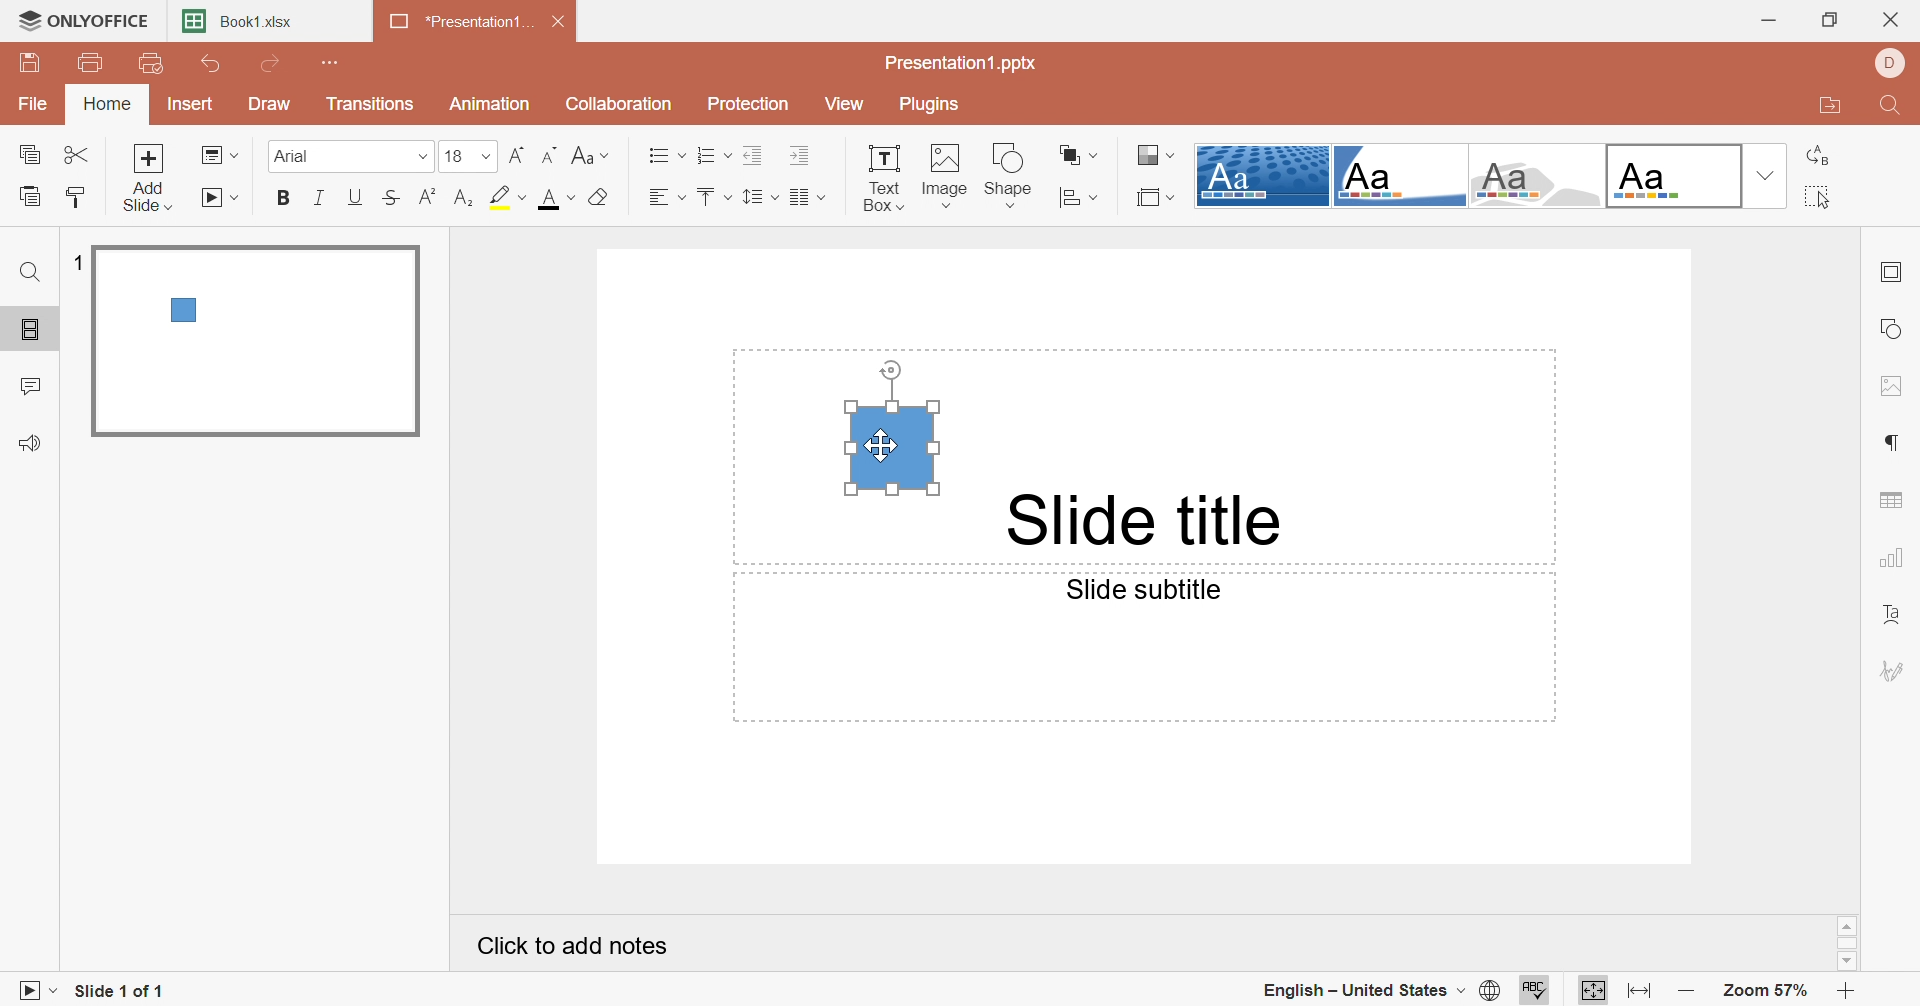 The width and height of the screenshot is (1920, 1006). Describe the element at coordinates (593, 155) in the screenshot. I see `Change case` at that location.